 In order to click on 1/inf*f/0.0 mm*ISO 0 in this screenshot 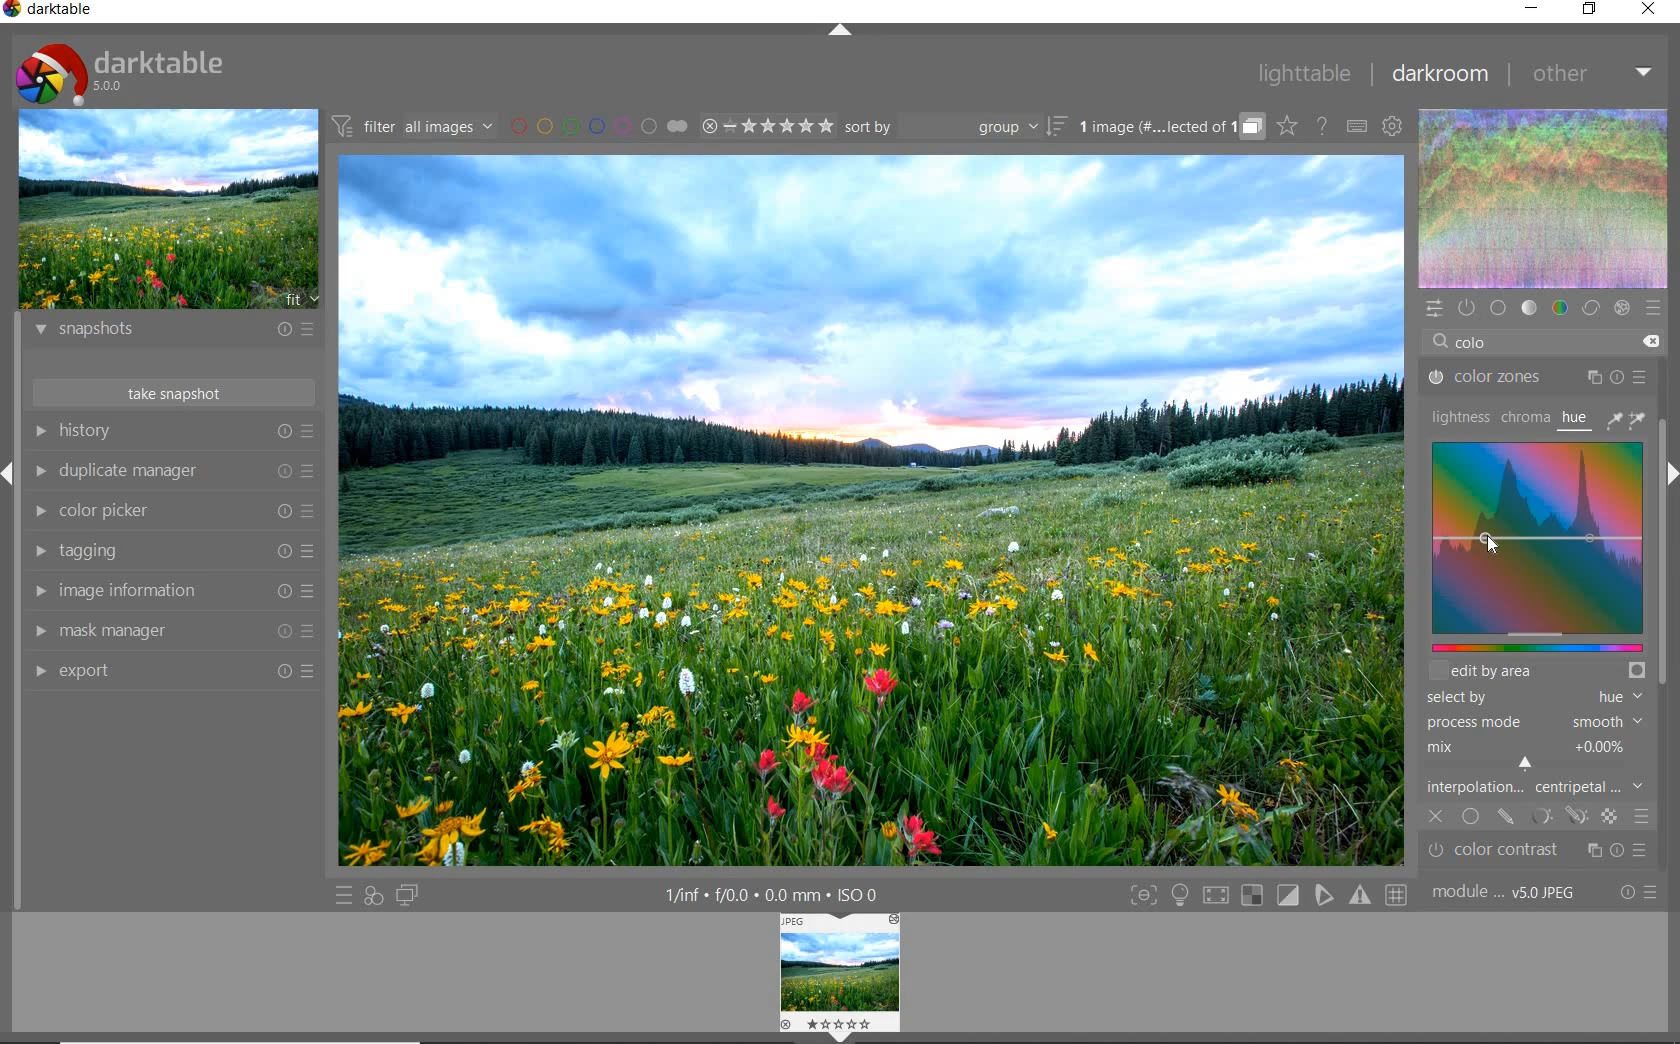, I will do `click(770, 893)`.